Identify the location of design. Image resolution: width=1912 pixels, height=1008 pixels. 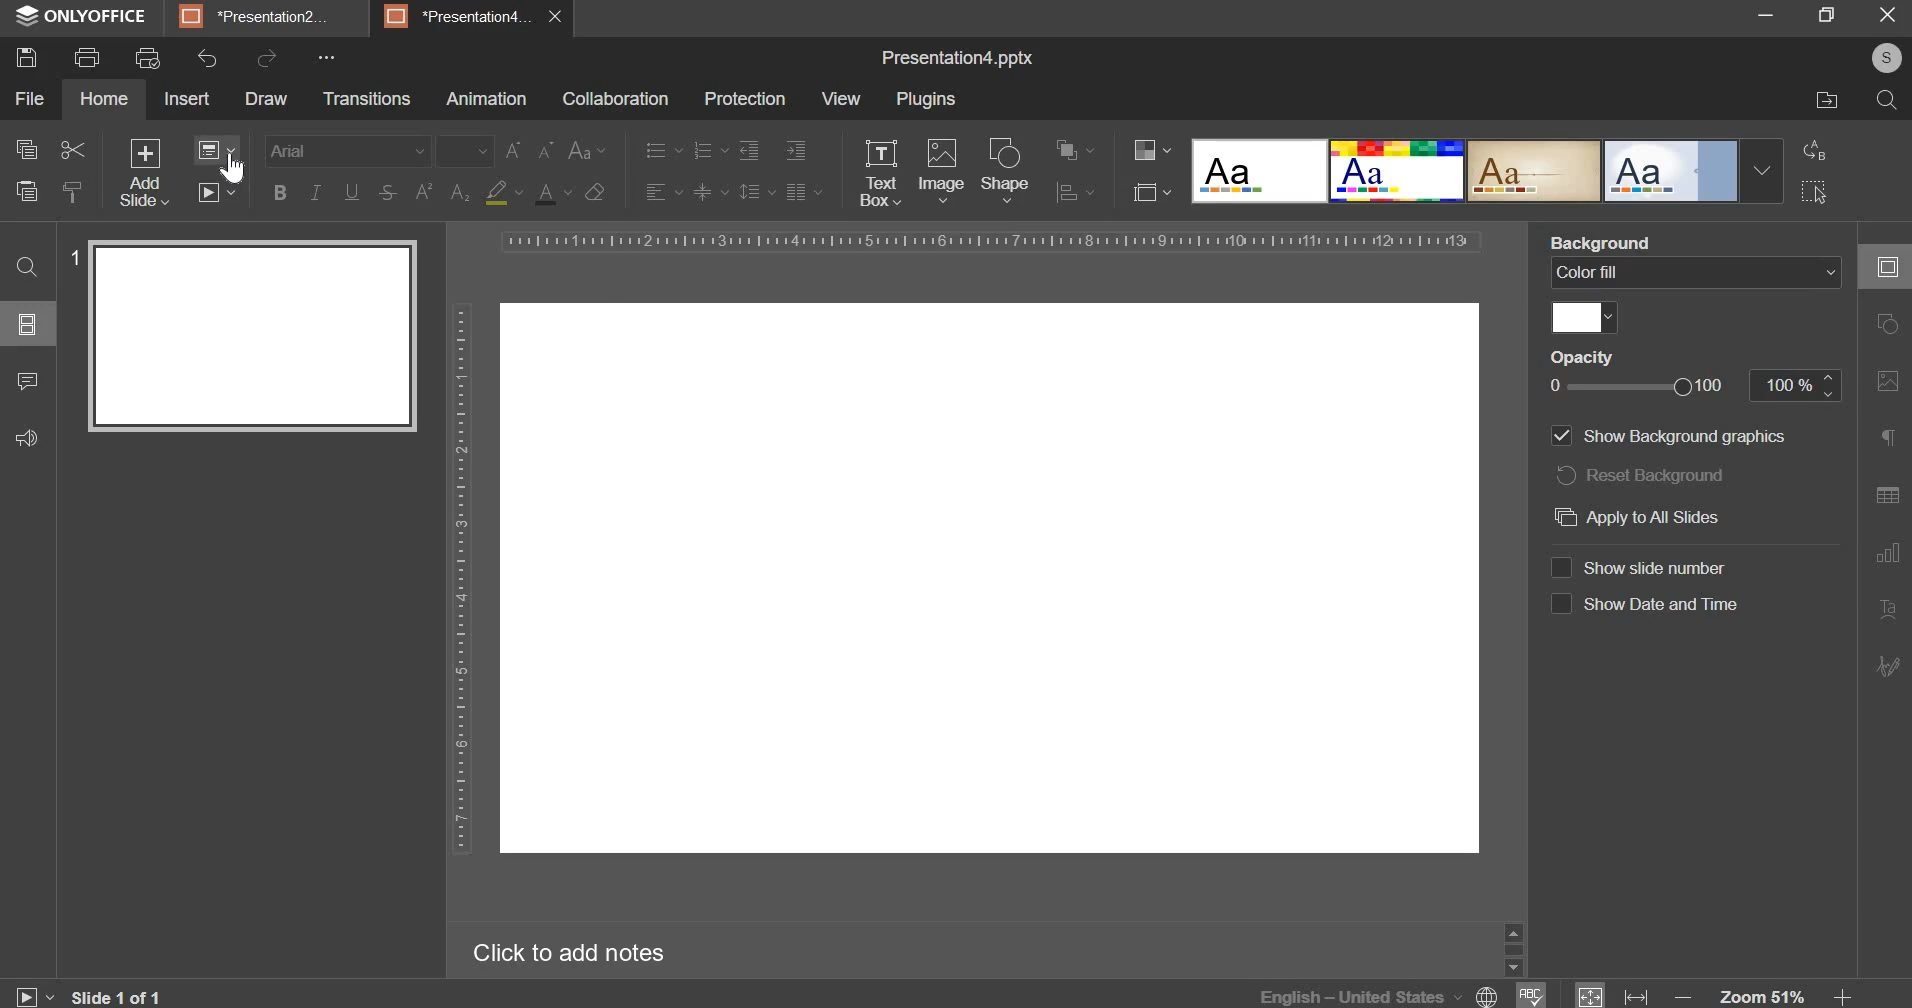
(1261, 172).